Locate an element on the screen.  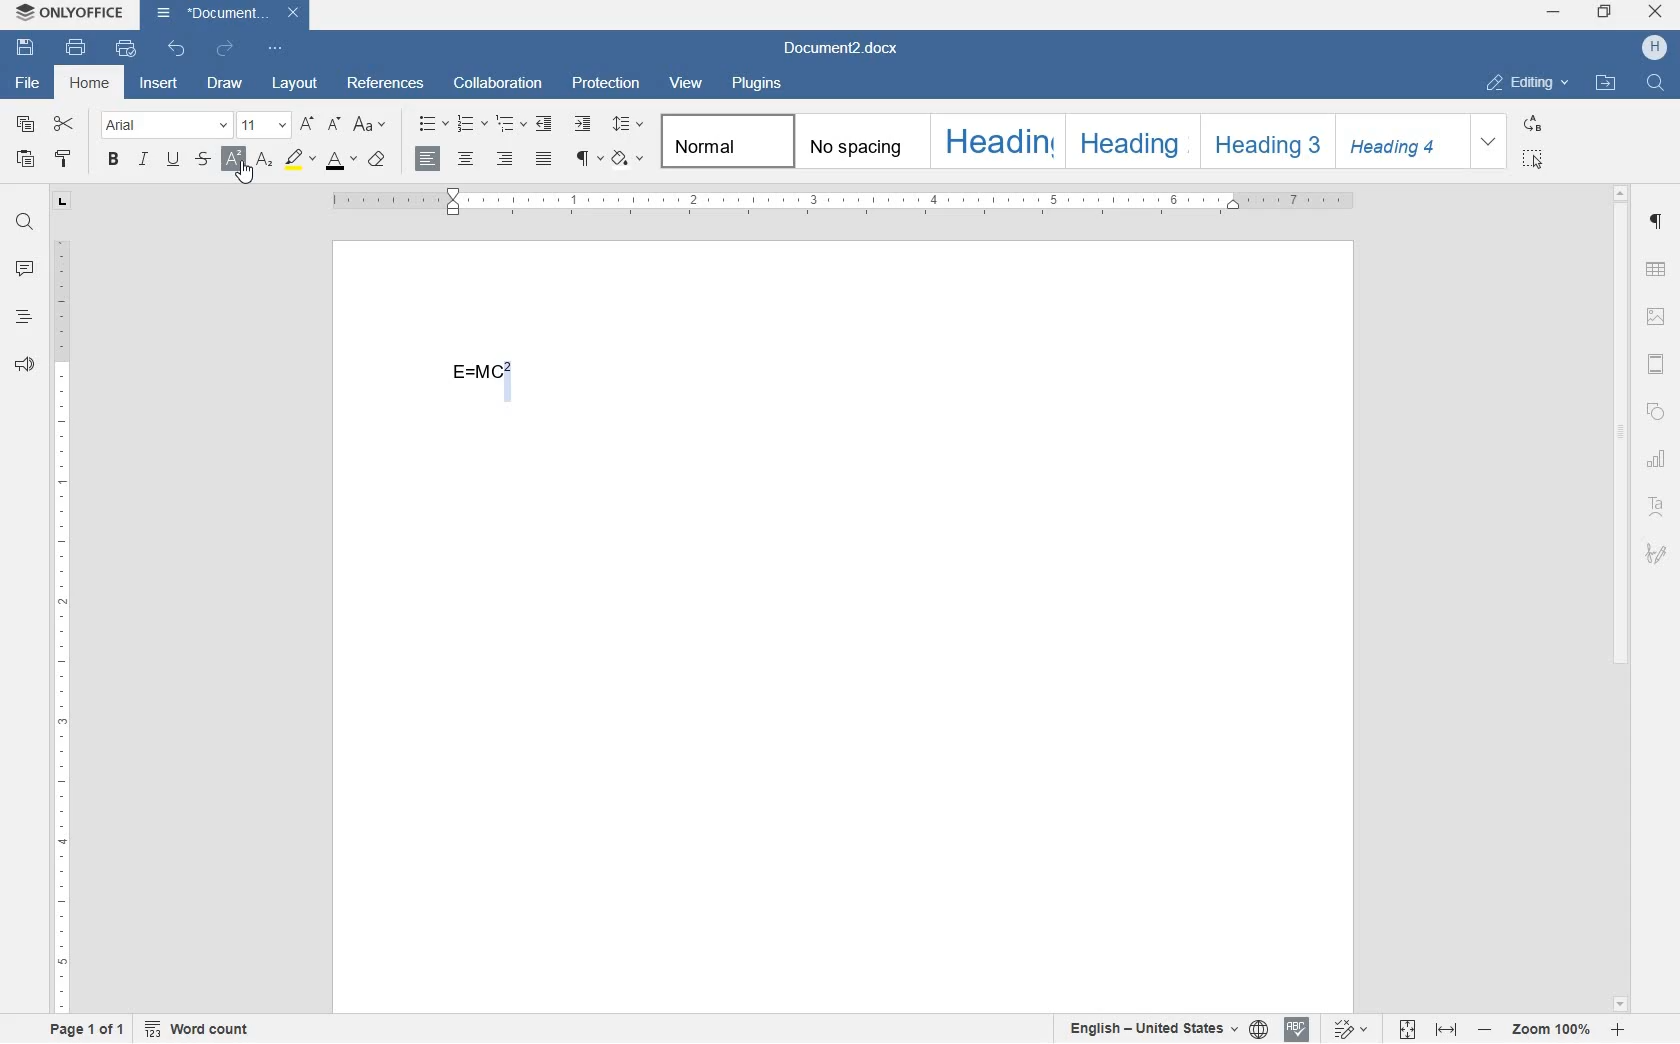
file name is located at coordinates (229, 17).